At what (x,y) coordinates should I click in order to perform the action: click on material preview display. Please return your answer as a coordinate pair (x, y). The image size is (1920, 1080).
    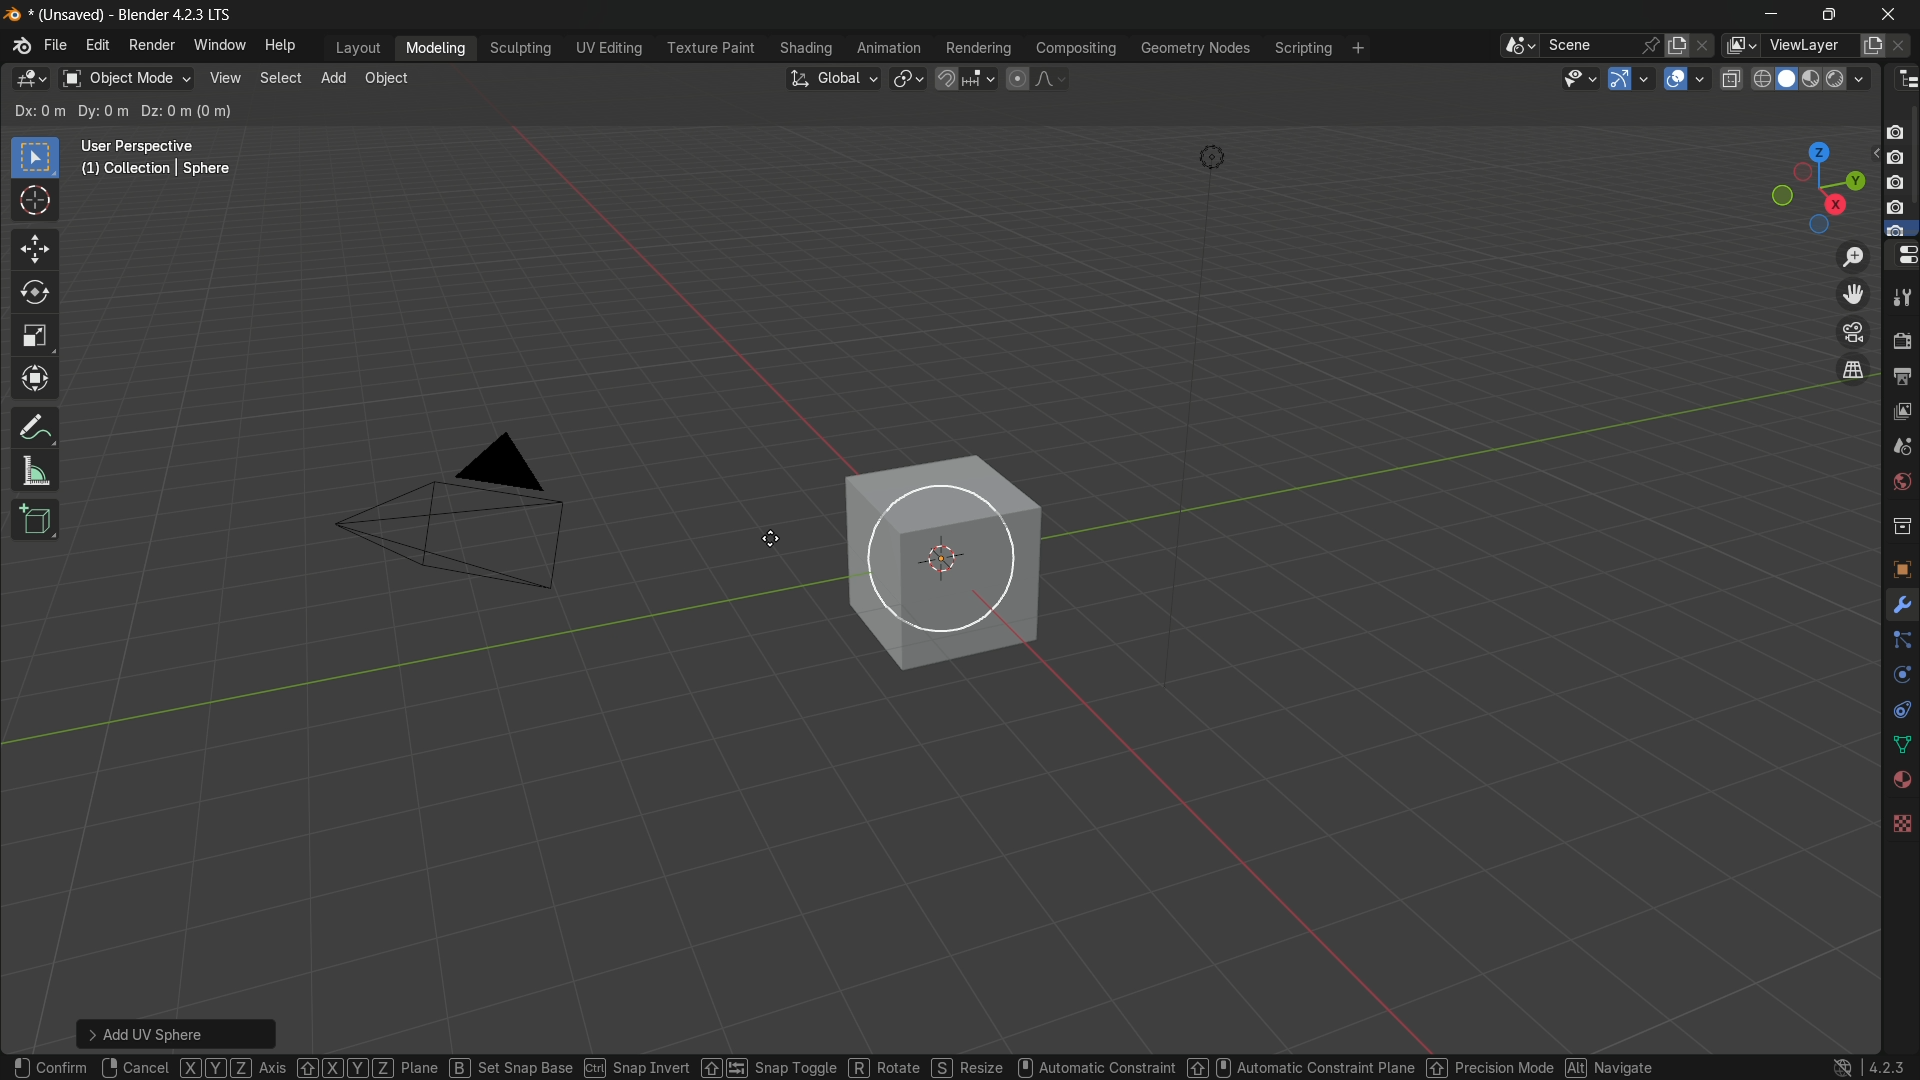
    Looking at the image, I should click on (1813, 76).